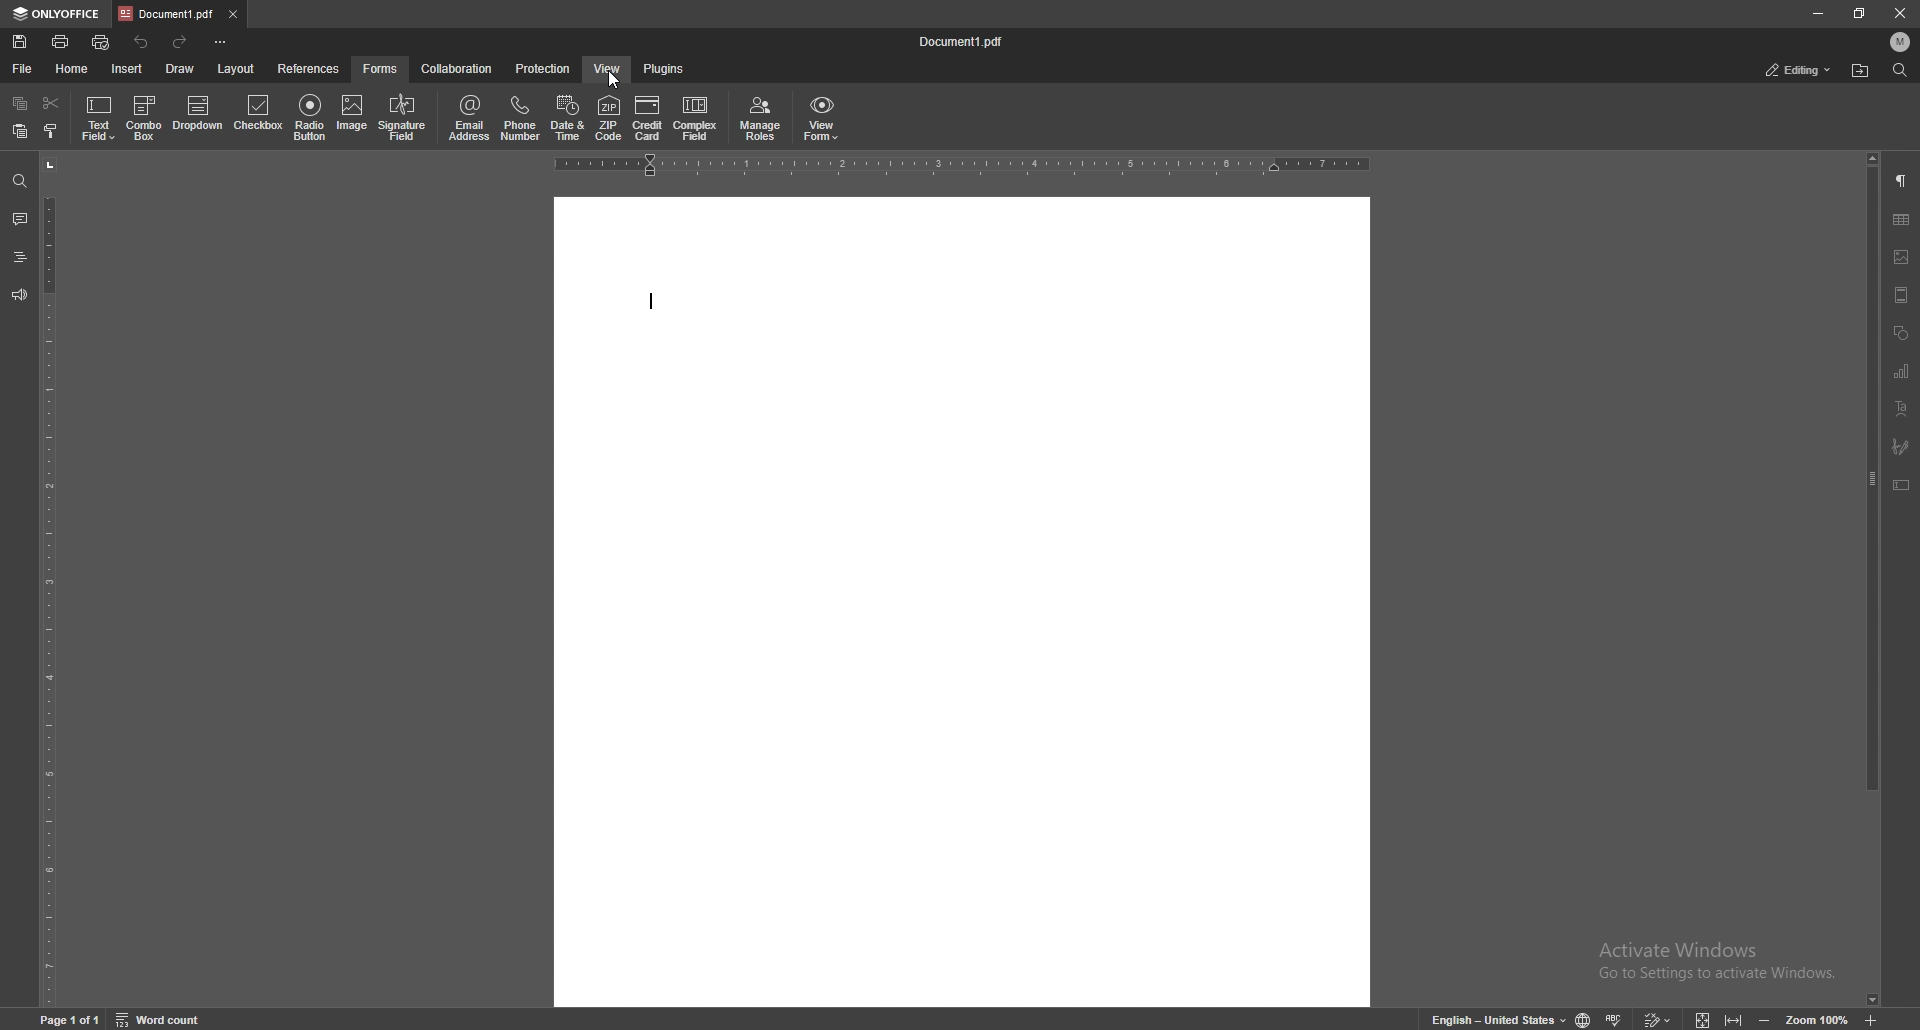 The height and width of the screenshot is (1030, 1920). Describe the element at coordinates (19, 295) in the screenshot. I see `feedback` at that location.